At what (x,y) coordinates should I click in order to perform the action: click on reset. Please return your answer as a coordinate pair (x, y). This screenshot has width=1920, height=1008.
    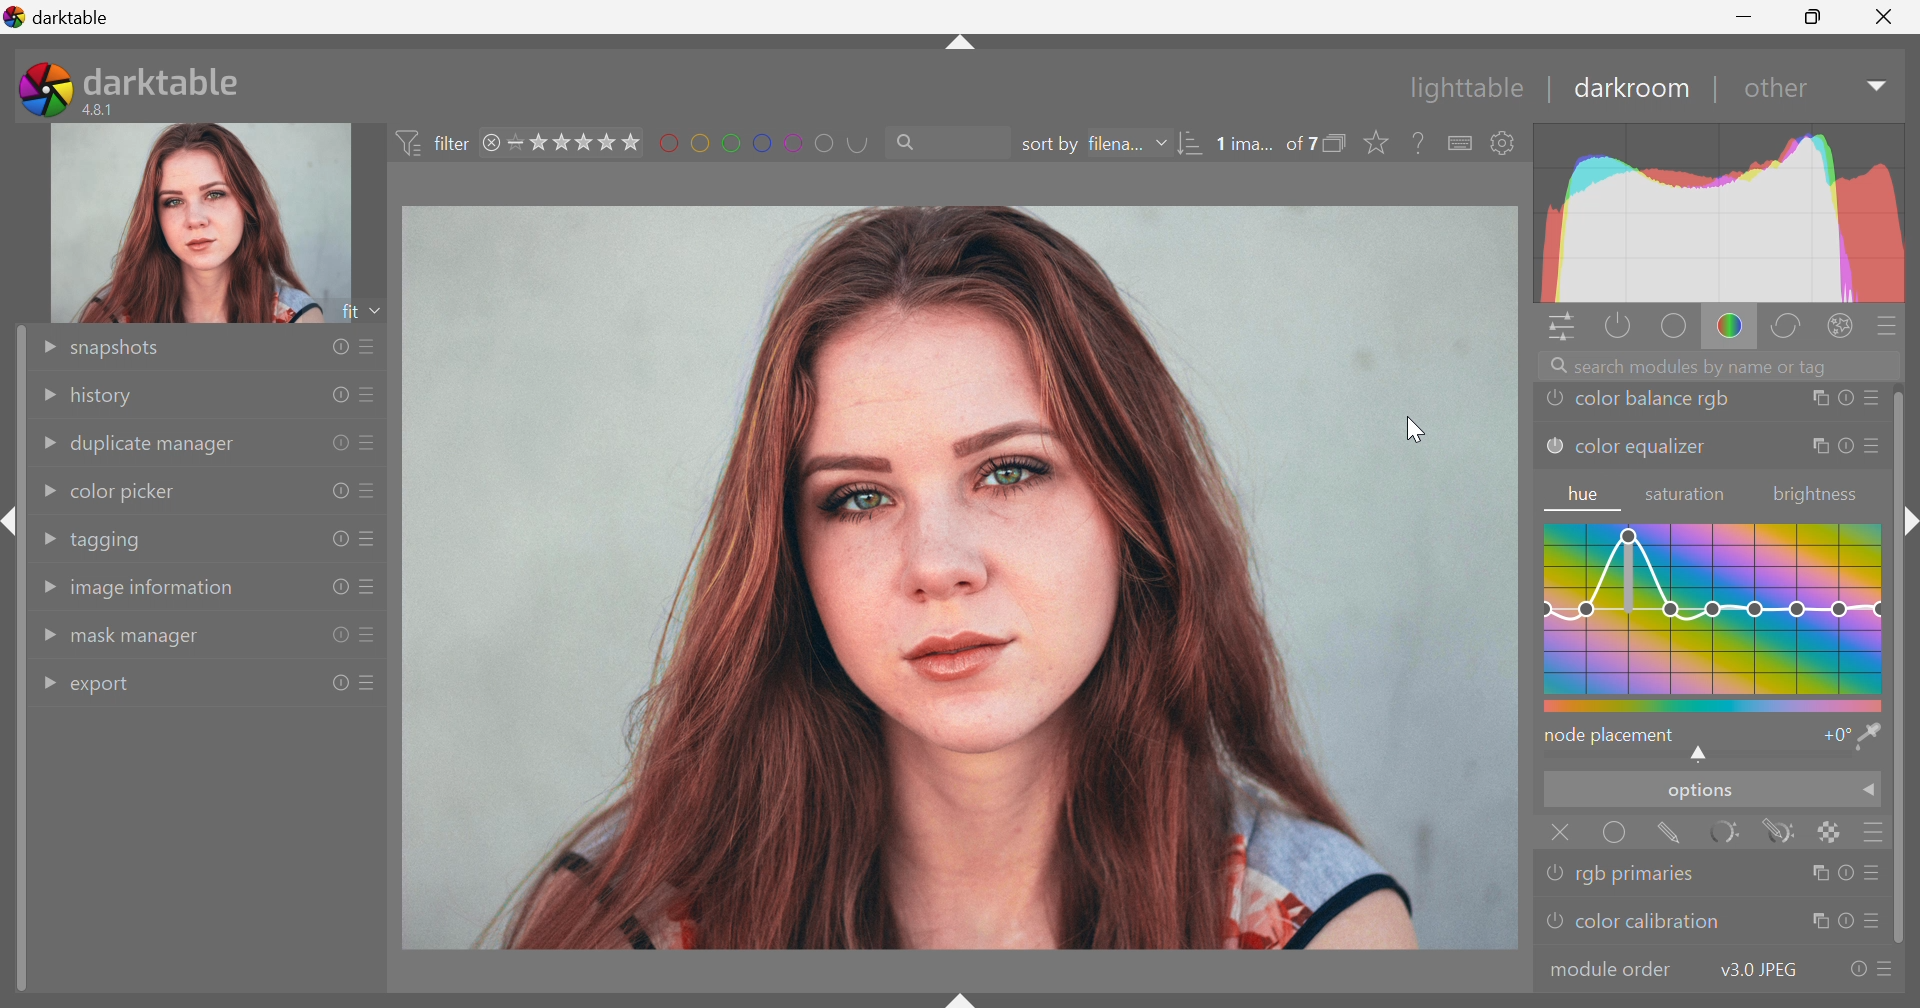
    Looking at the image, I should click on (1844, 447).